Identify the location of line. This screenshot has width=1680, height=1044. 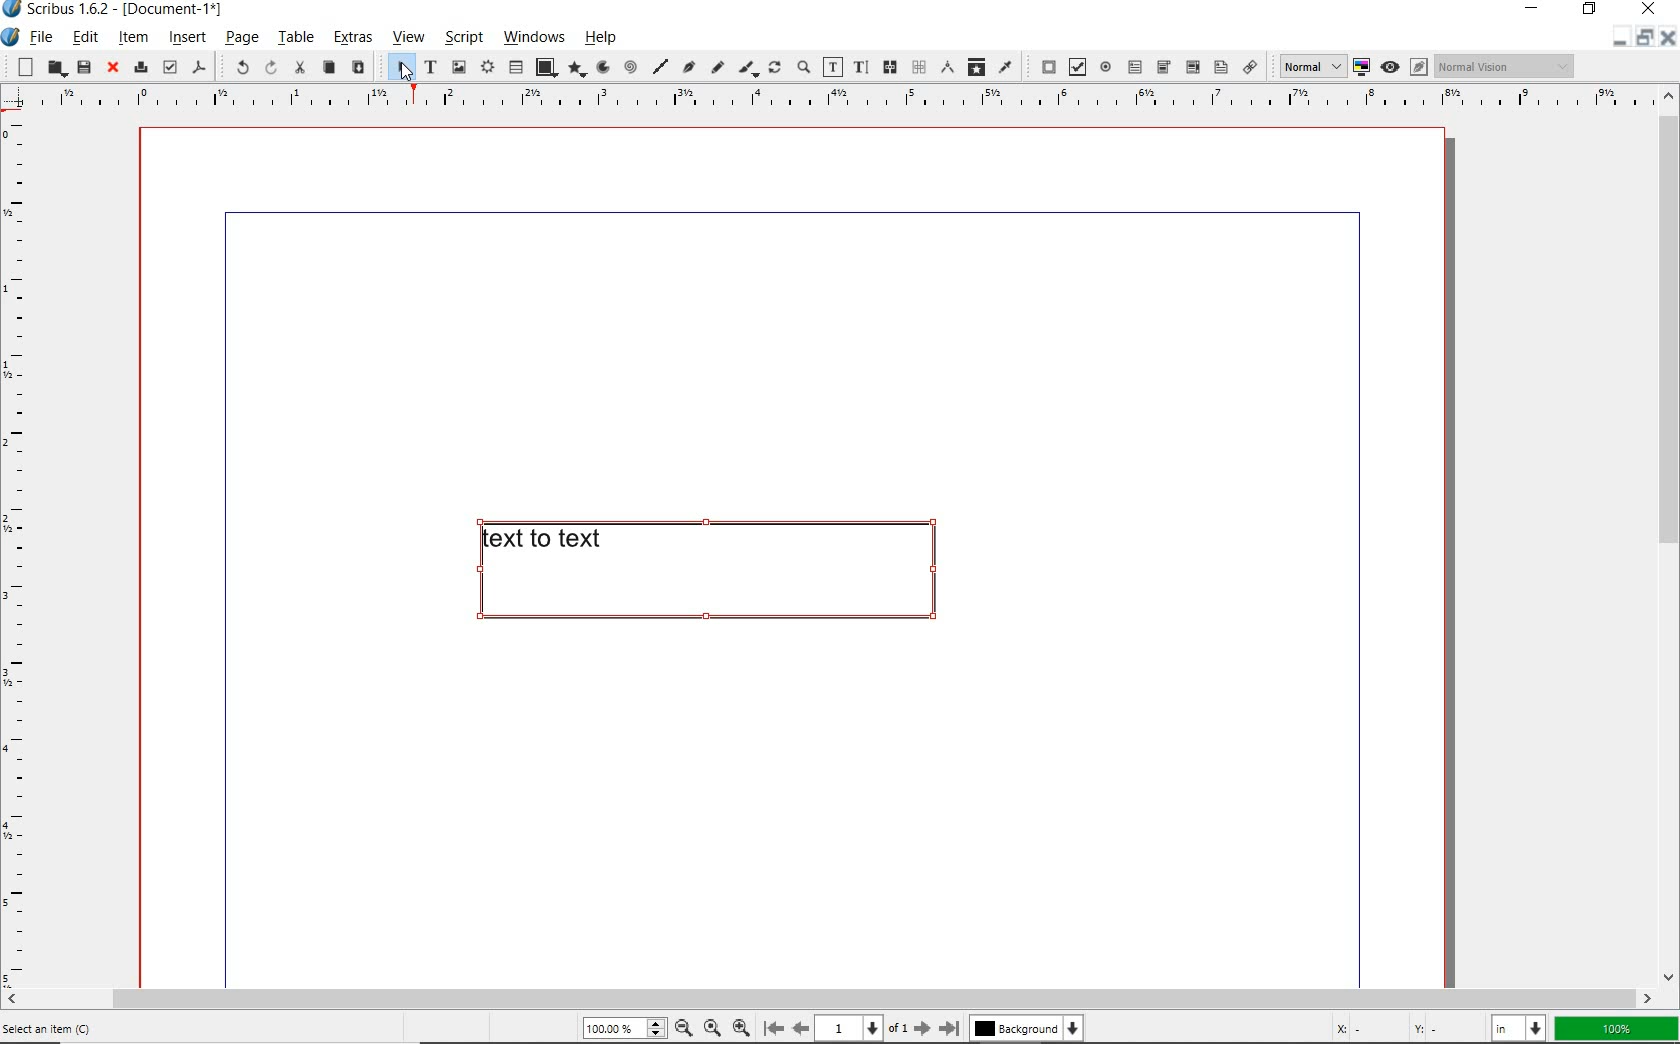
(659, 66).